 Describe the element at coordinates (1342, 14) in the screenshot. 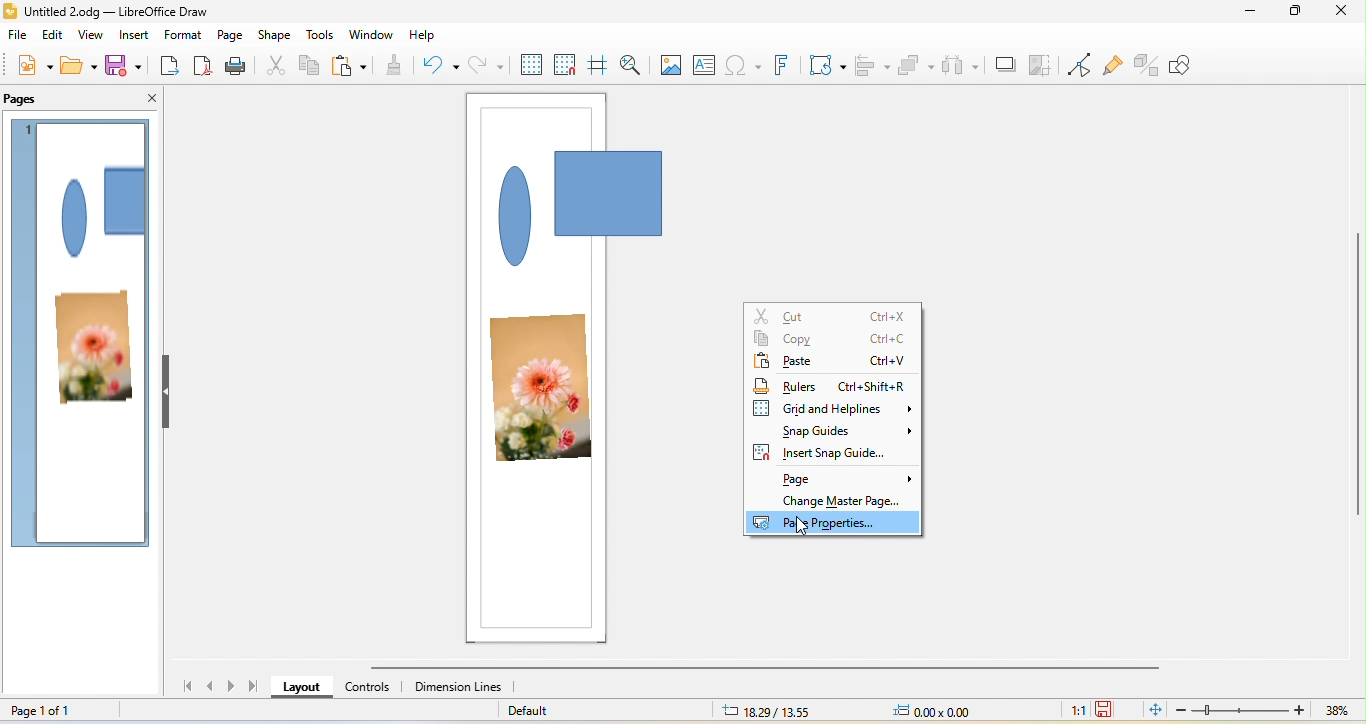

I see `close` at that location.